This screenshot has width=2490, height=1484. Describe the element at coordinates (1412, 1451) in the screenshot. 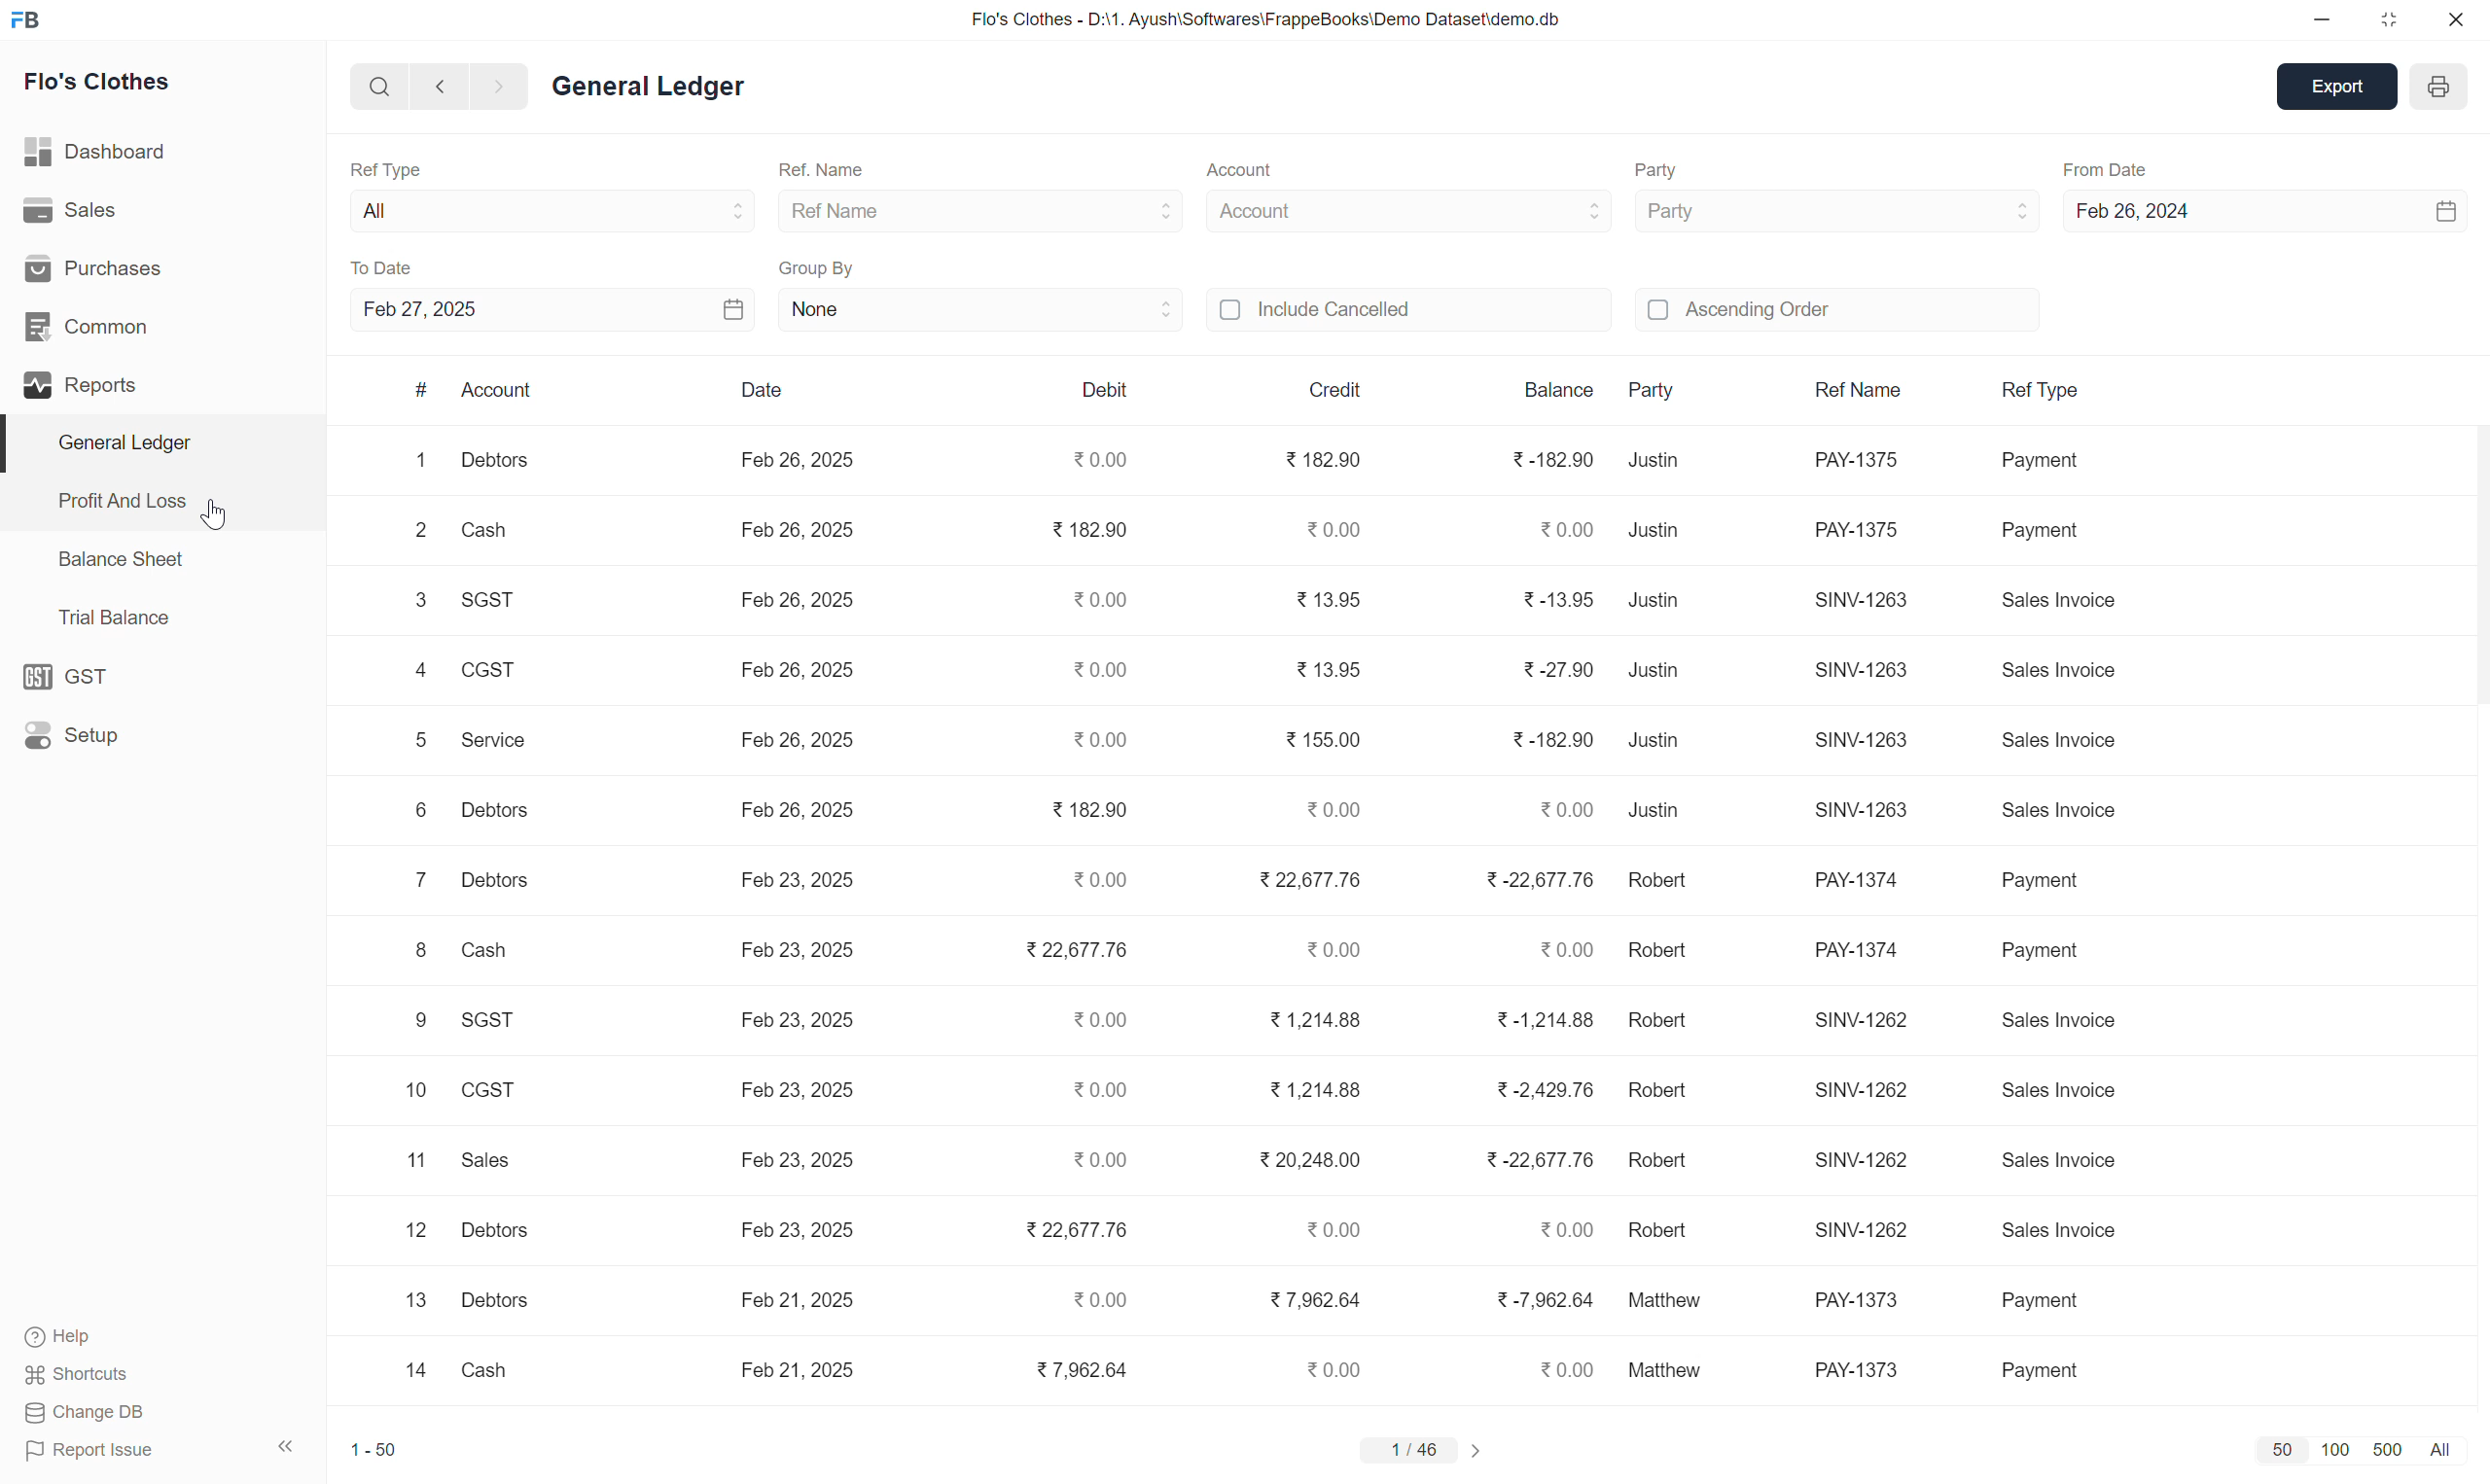

I see `1/46 ` at that location.